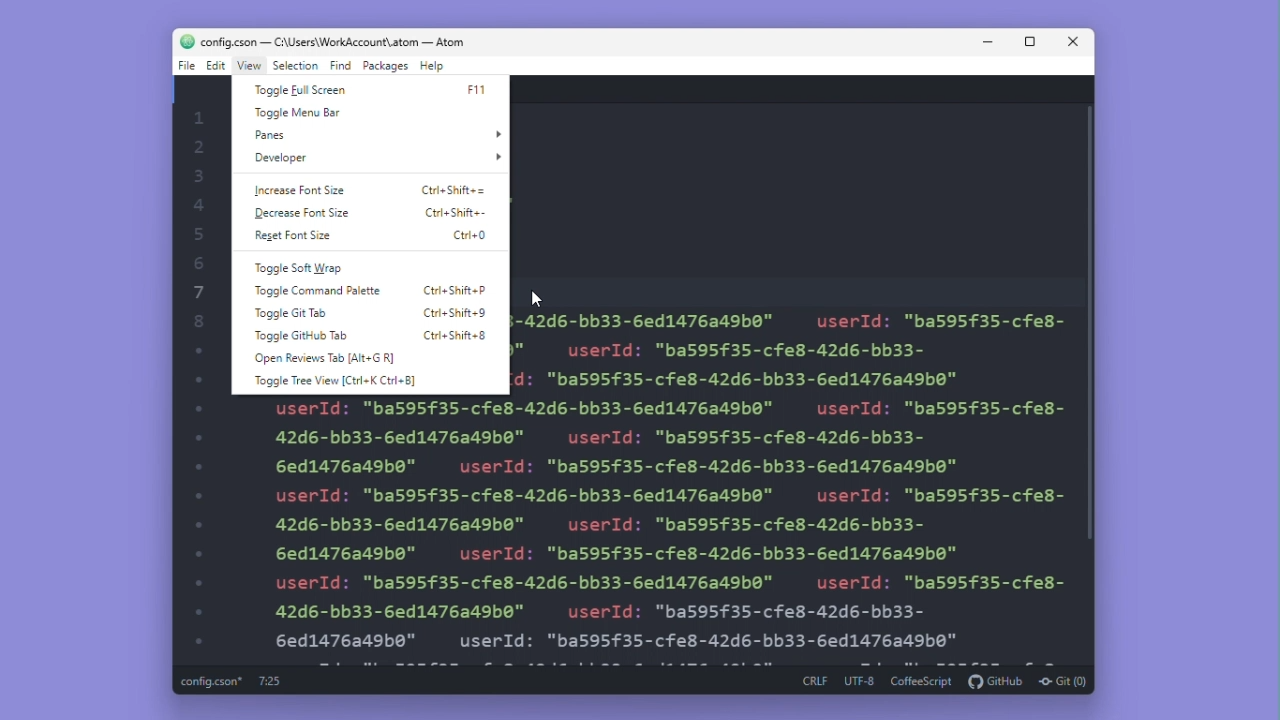 The image size is (1280, 720). What do you see at coordinates (536, 297) in the screenshot?
I see `cursor` at bounding box center [536, 297].